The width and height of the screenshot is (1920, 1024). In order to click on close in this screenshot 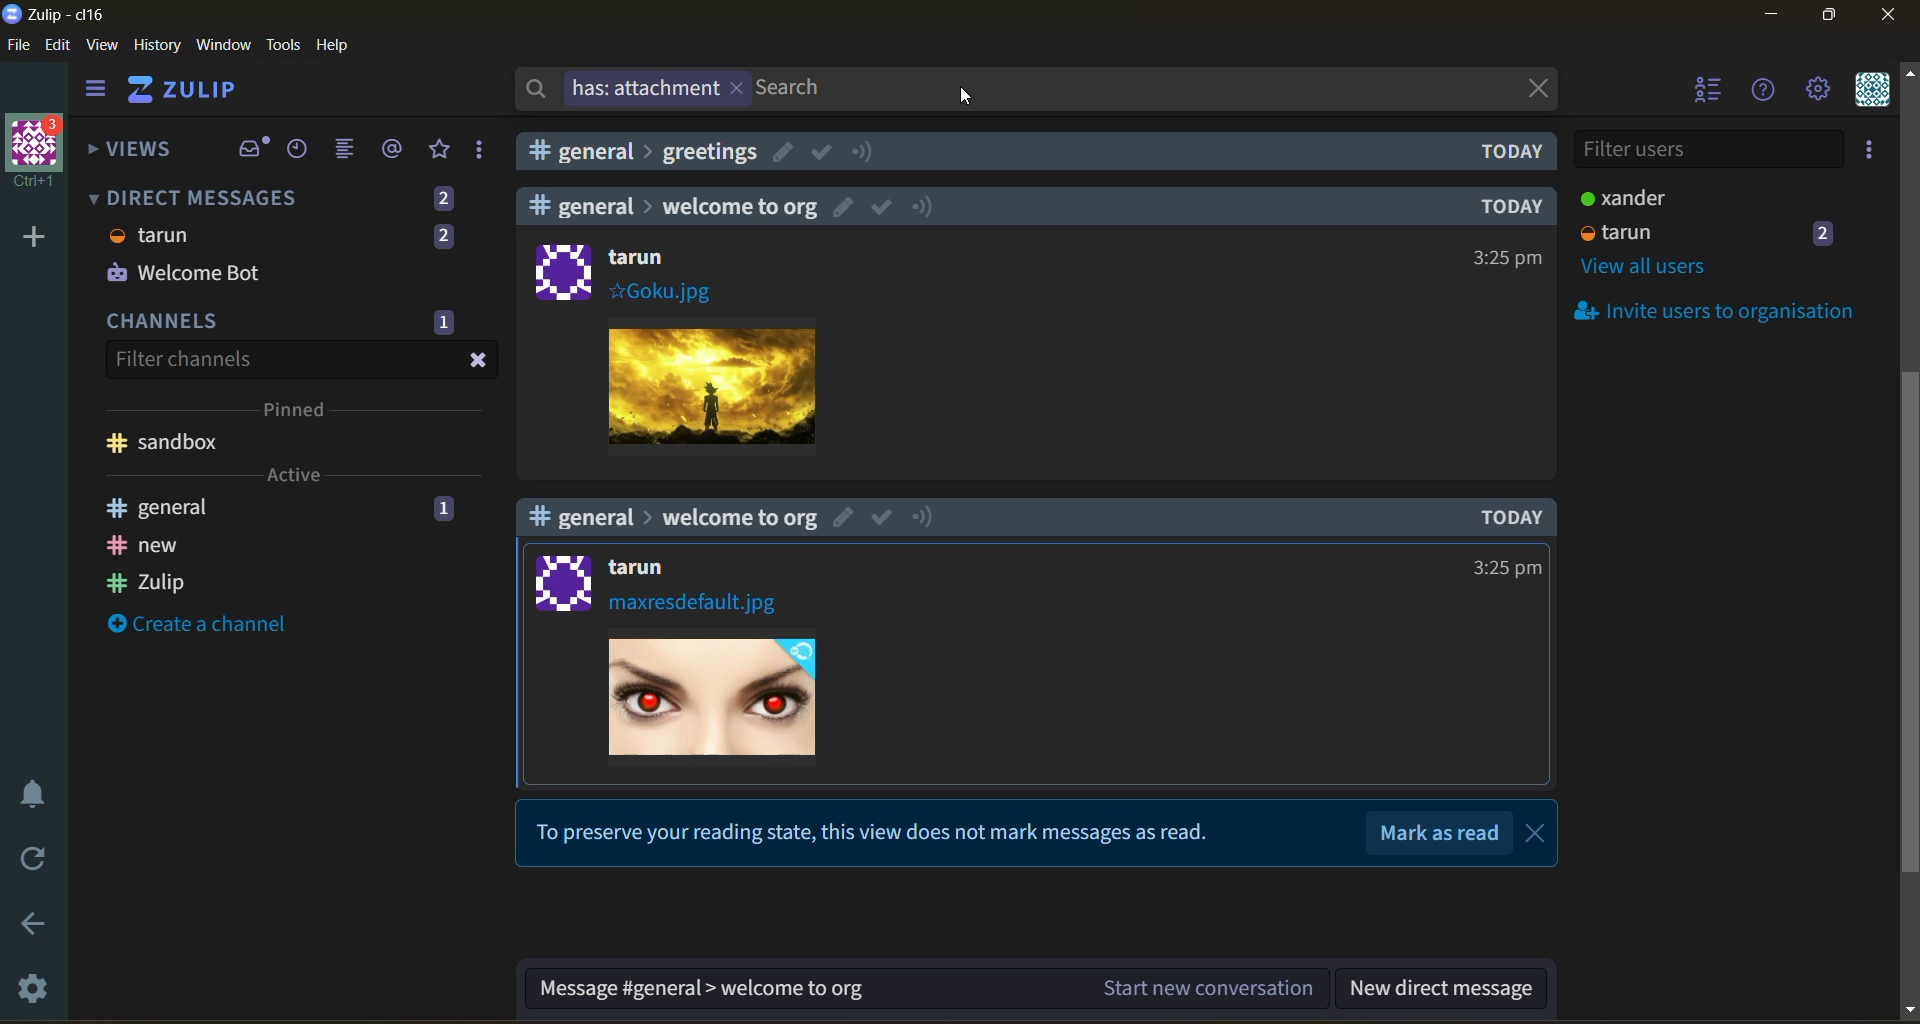, I will do `click(1891, 15)`.